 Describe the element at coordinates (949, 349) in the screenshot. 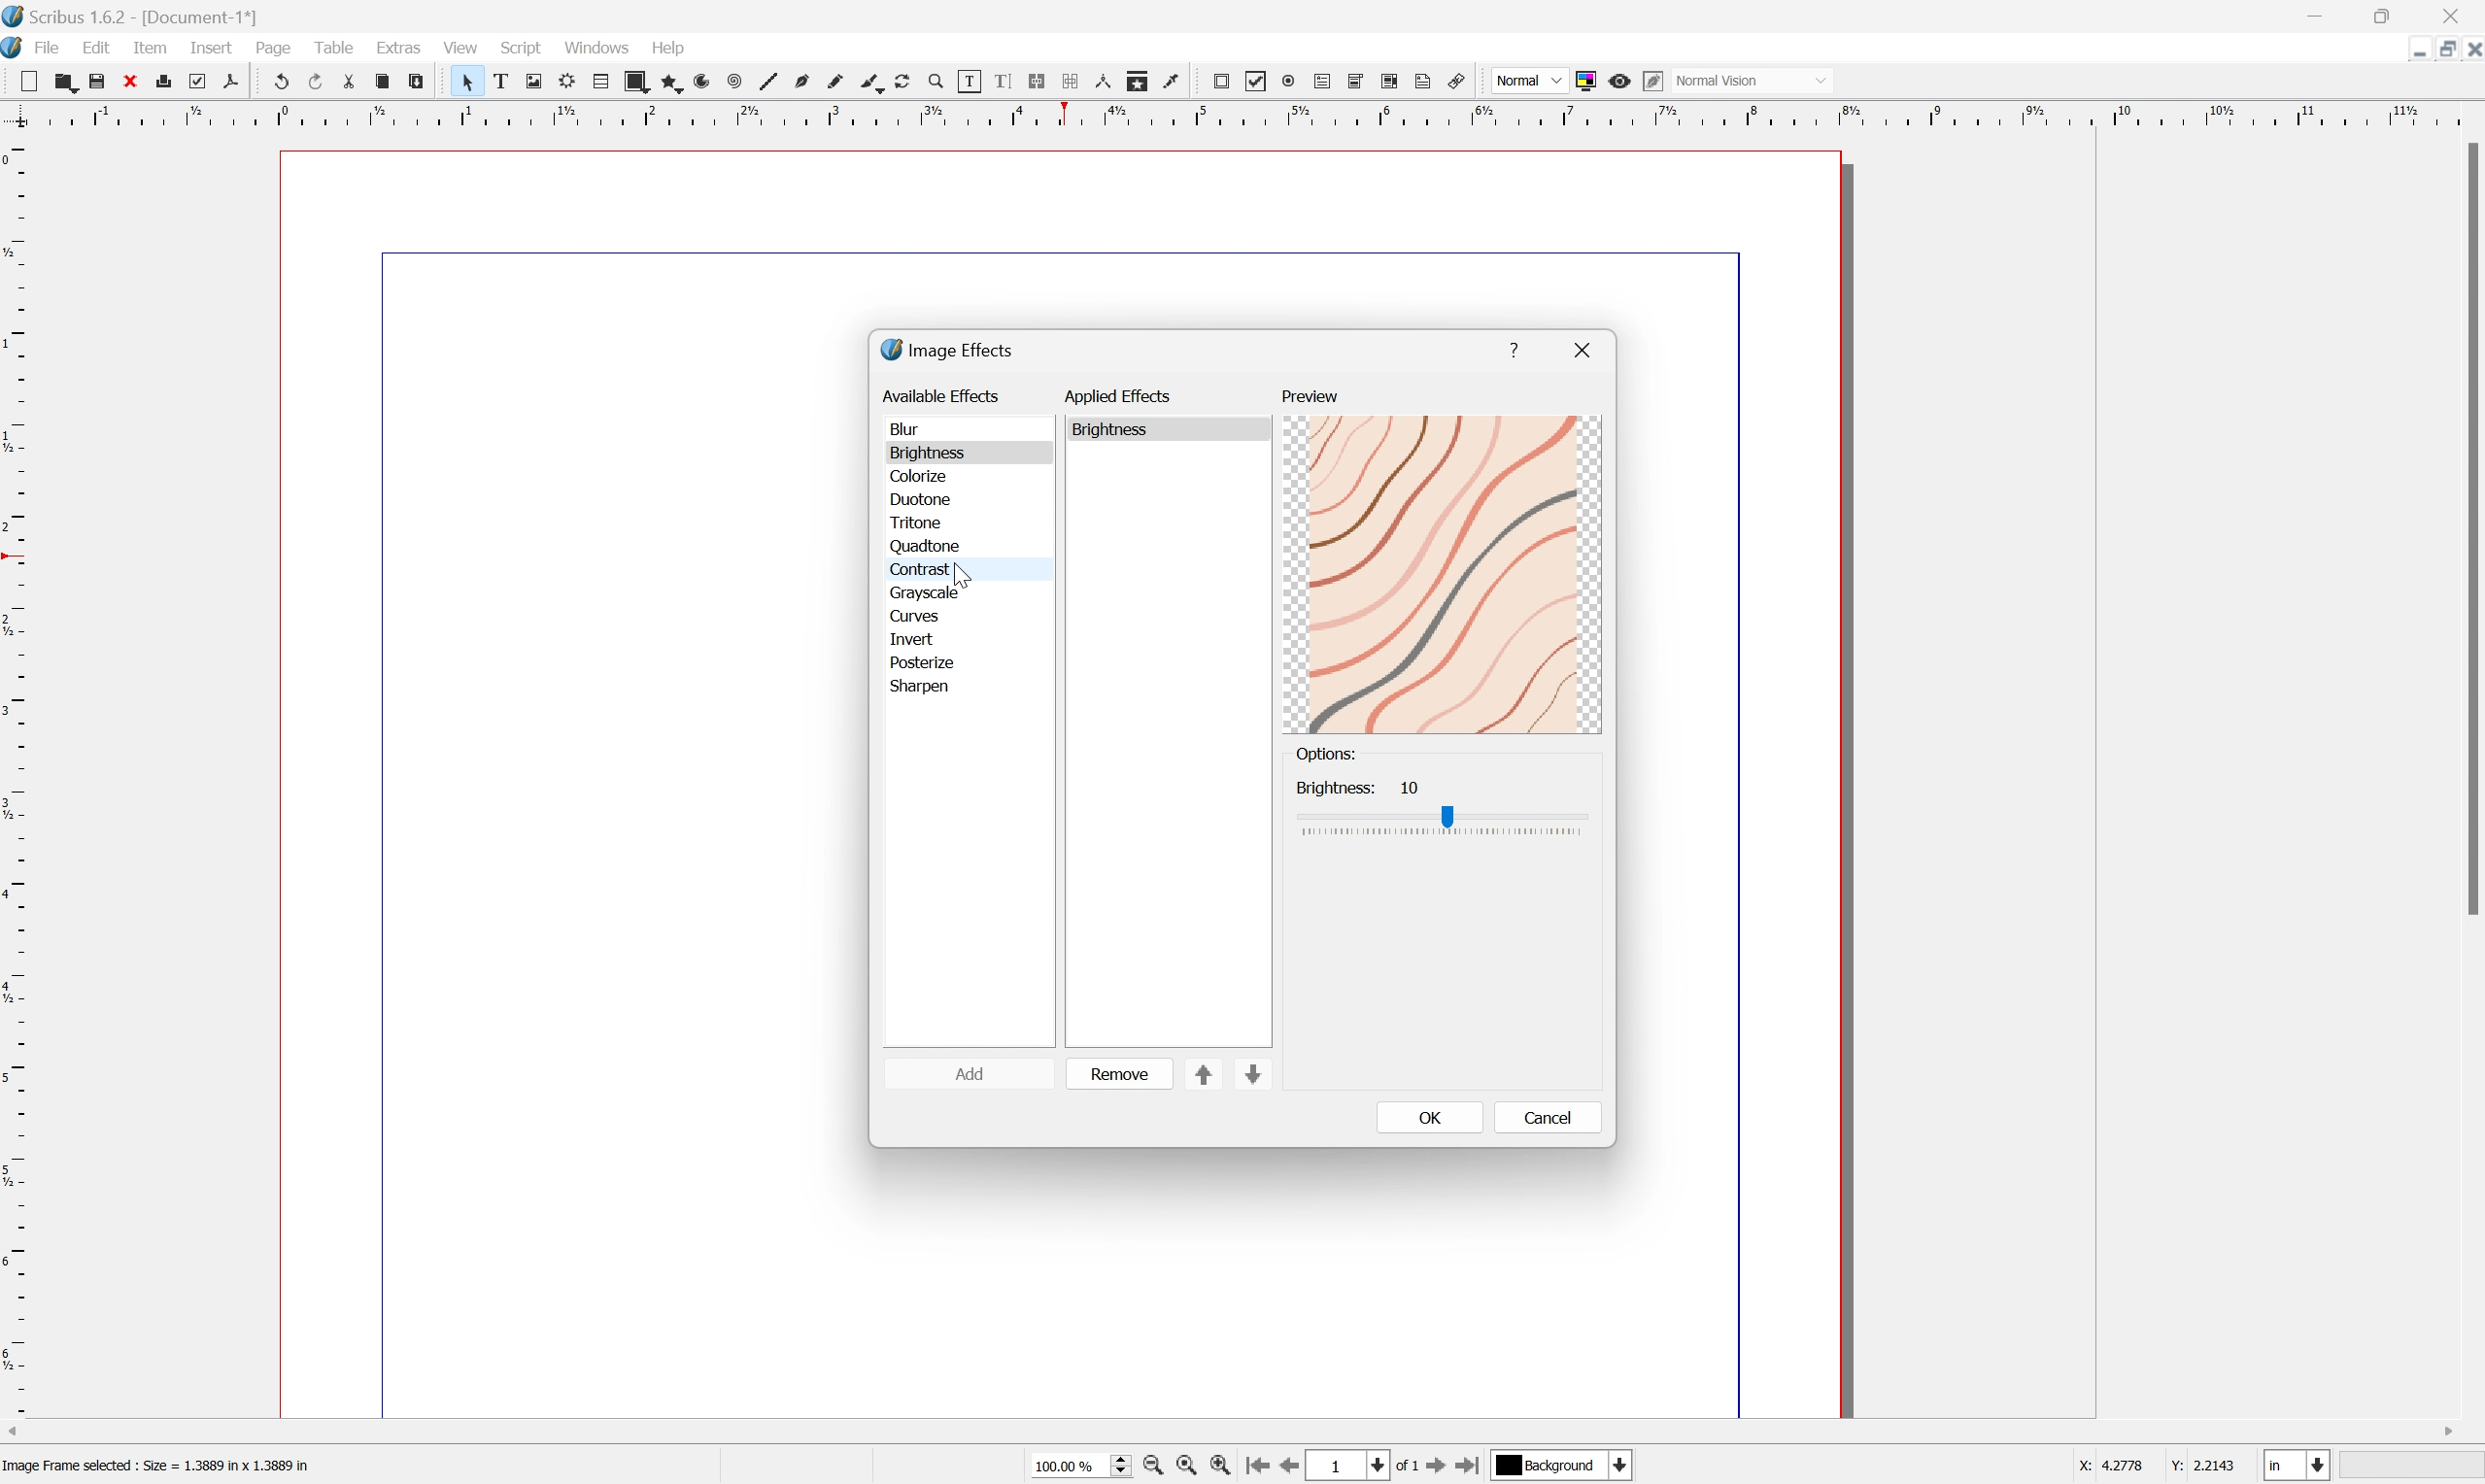

I see `image effects` at that location.